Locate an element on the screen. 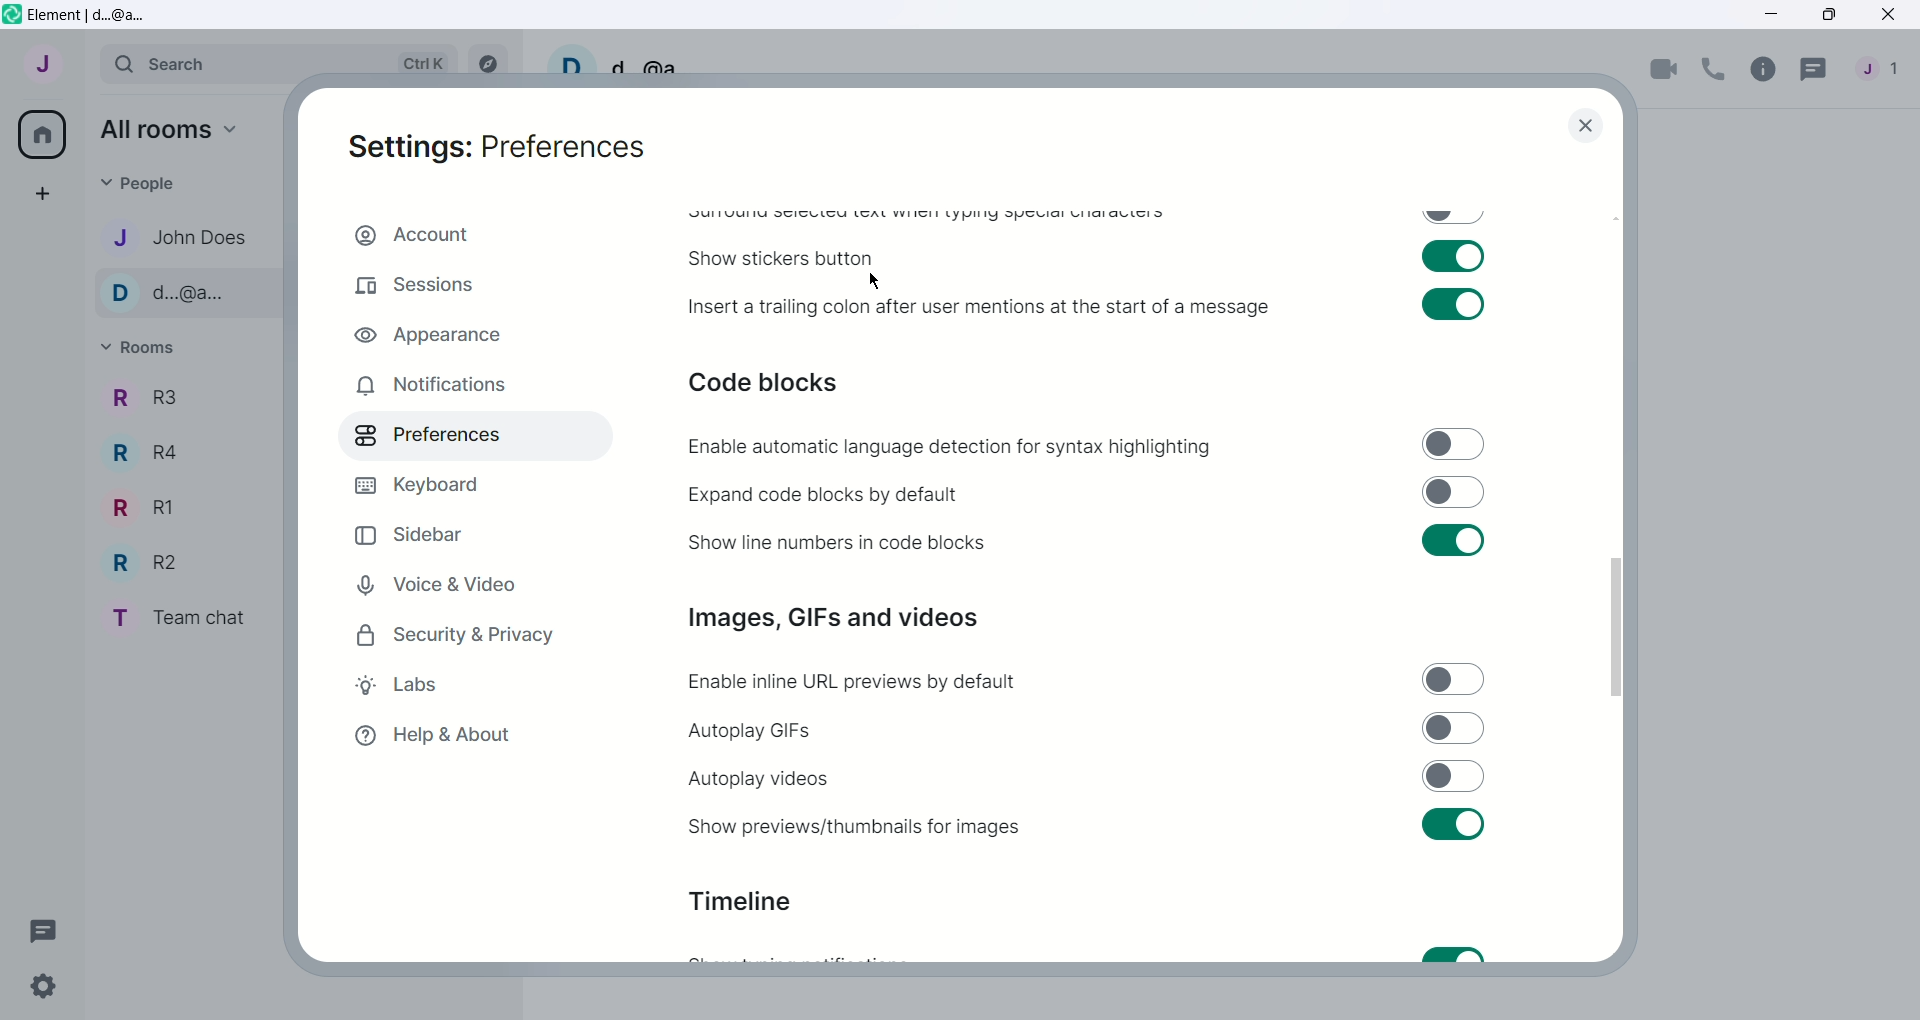 The width and height of the screenshot is (1920, 1020). Vertical slide bar is located at coordinates (1616, 627).